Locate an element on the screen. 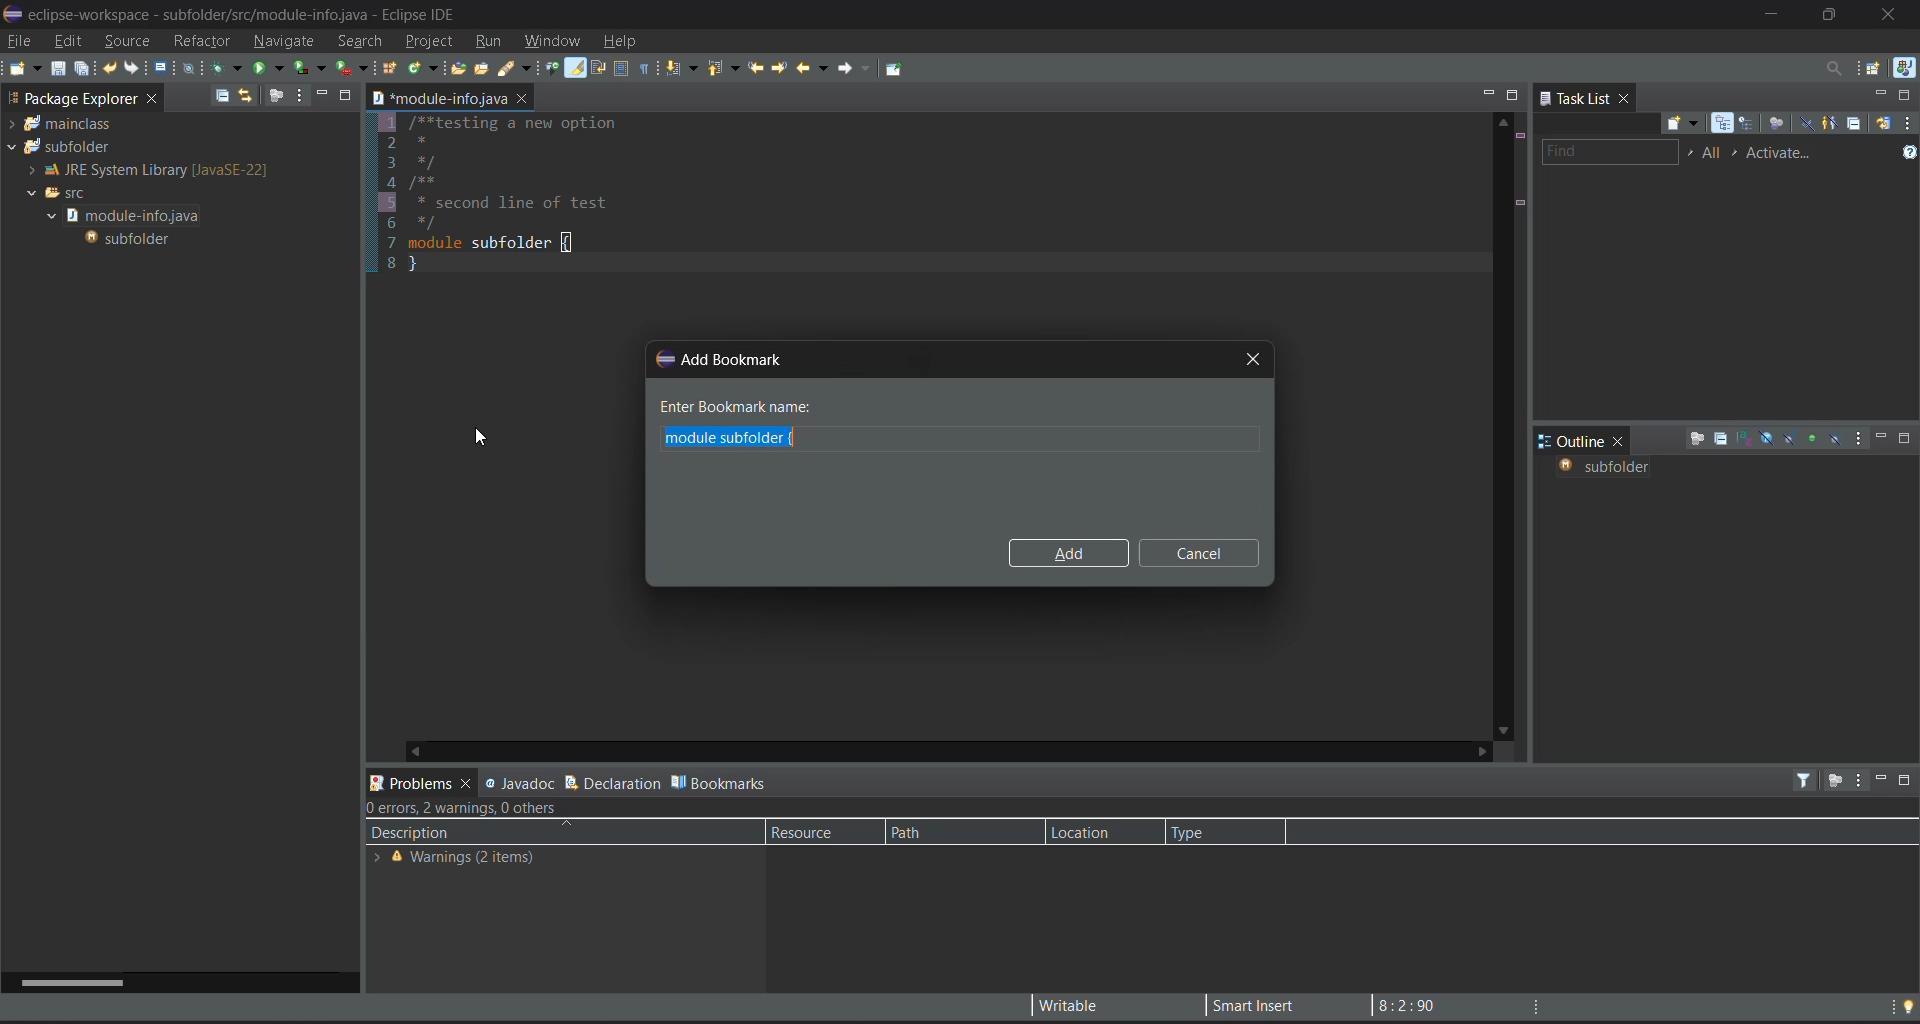 The height and width of the screenshot is (1024, 1920). problems is located at coordinates (422, 781).